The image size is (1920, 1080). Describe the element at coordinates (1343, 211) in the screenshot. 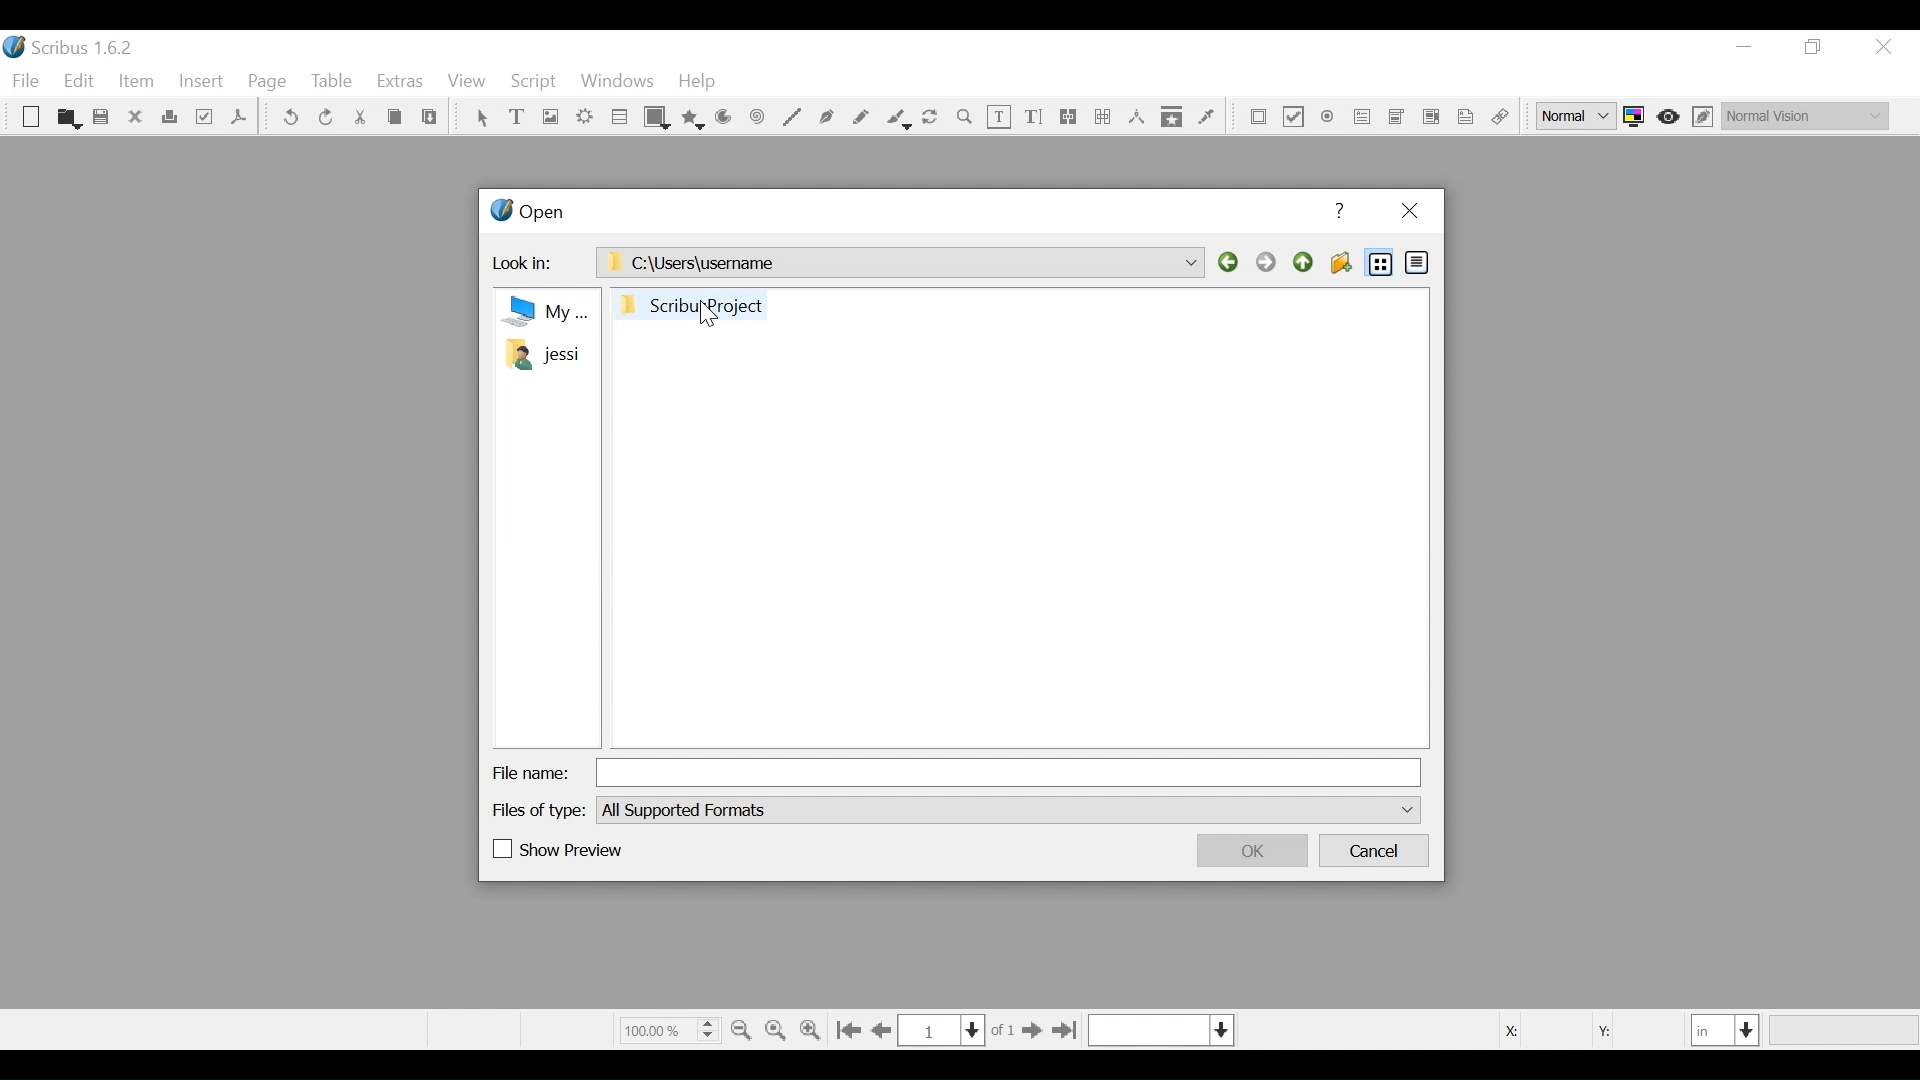

I see `Help` at that location.